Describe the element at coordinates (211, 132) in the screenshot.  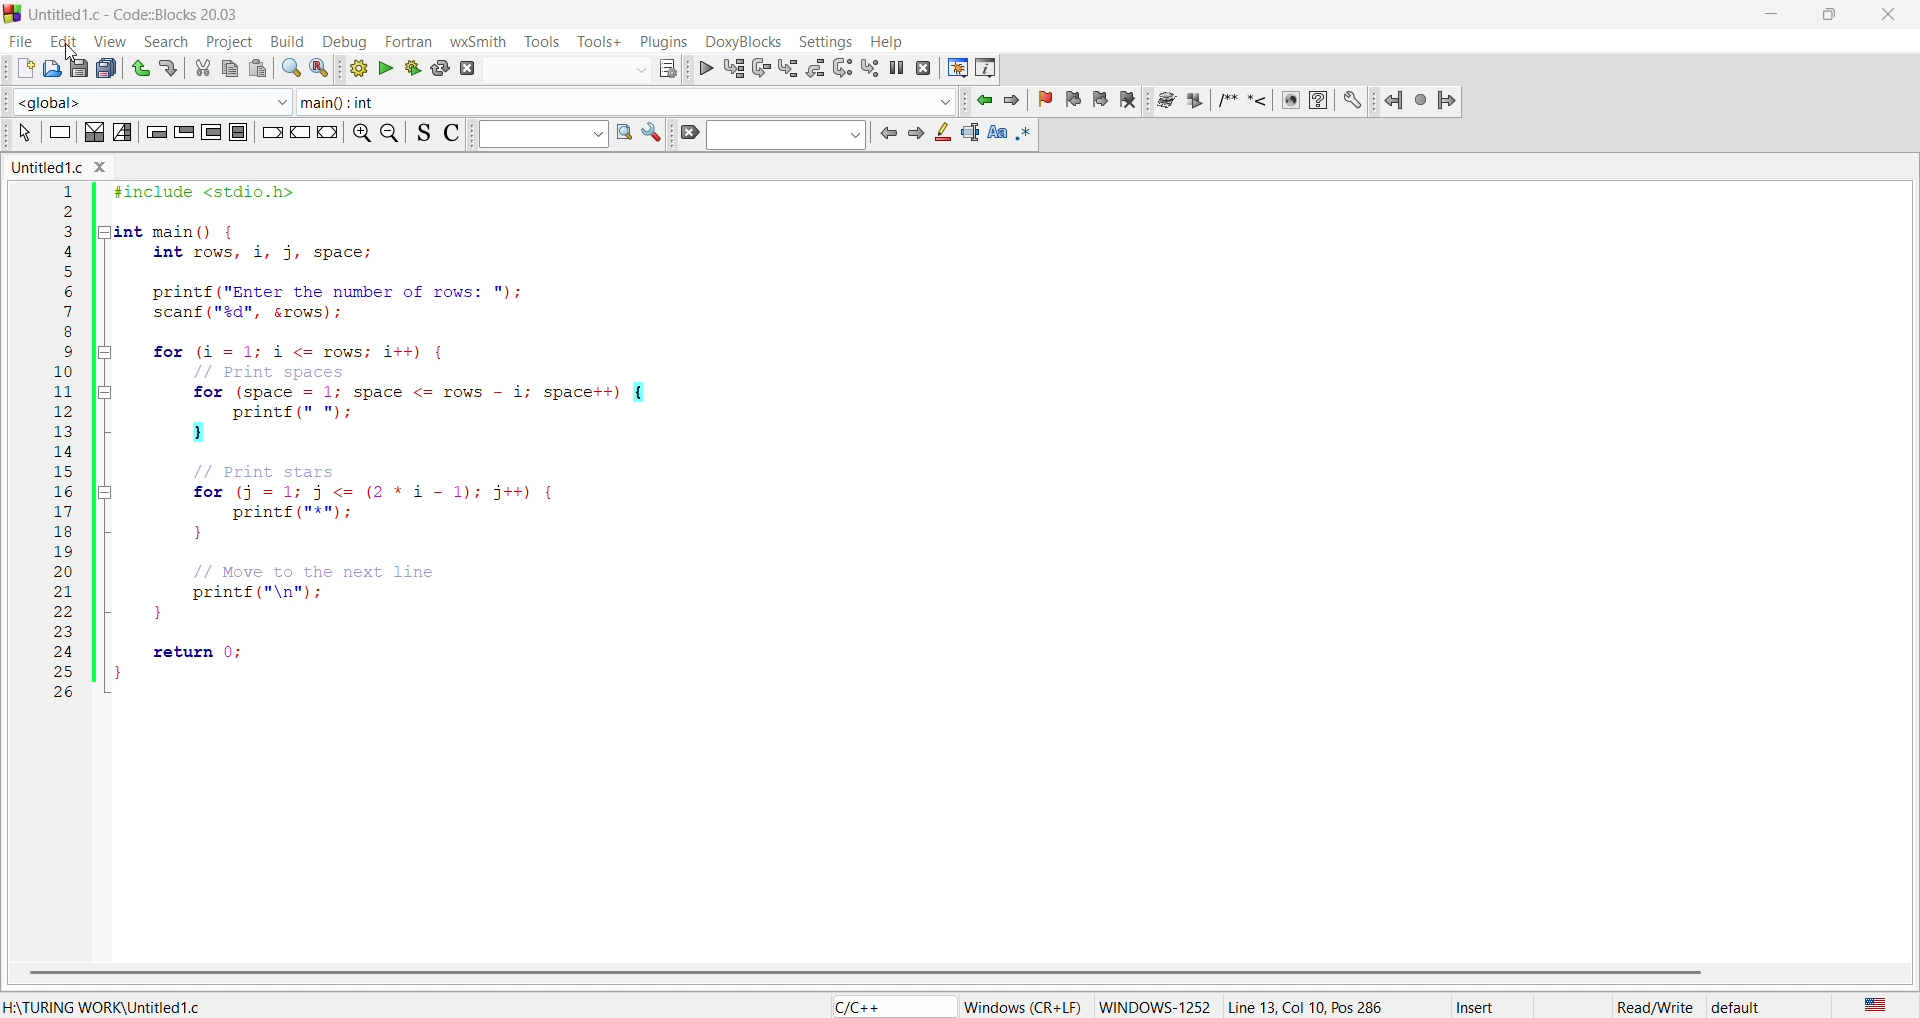
I see `counting loop` at that location.